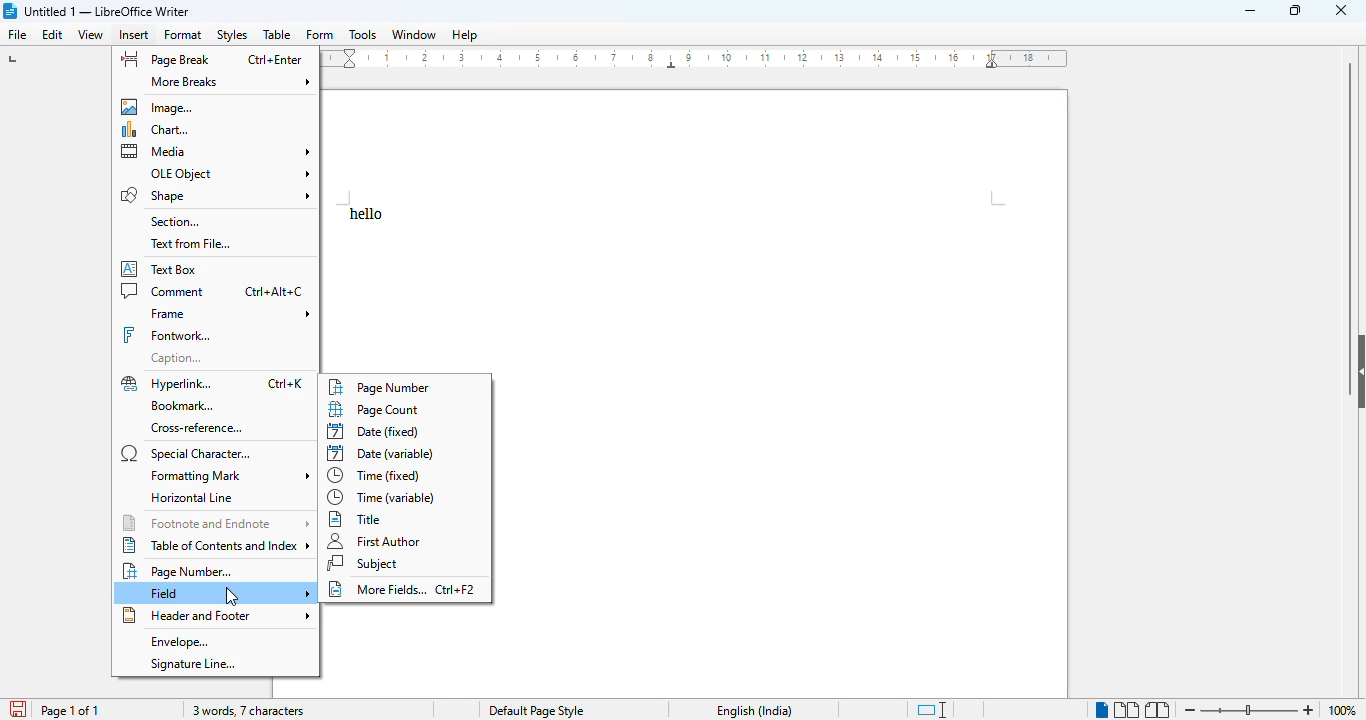  I want to click on envelope, so click(178, 641).